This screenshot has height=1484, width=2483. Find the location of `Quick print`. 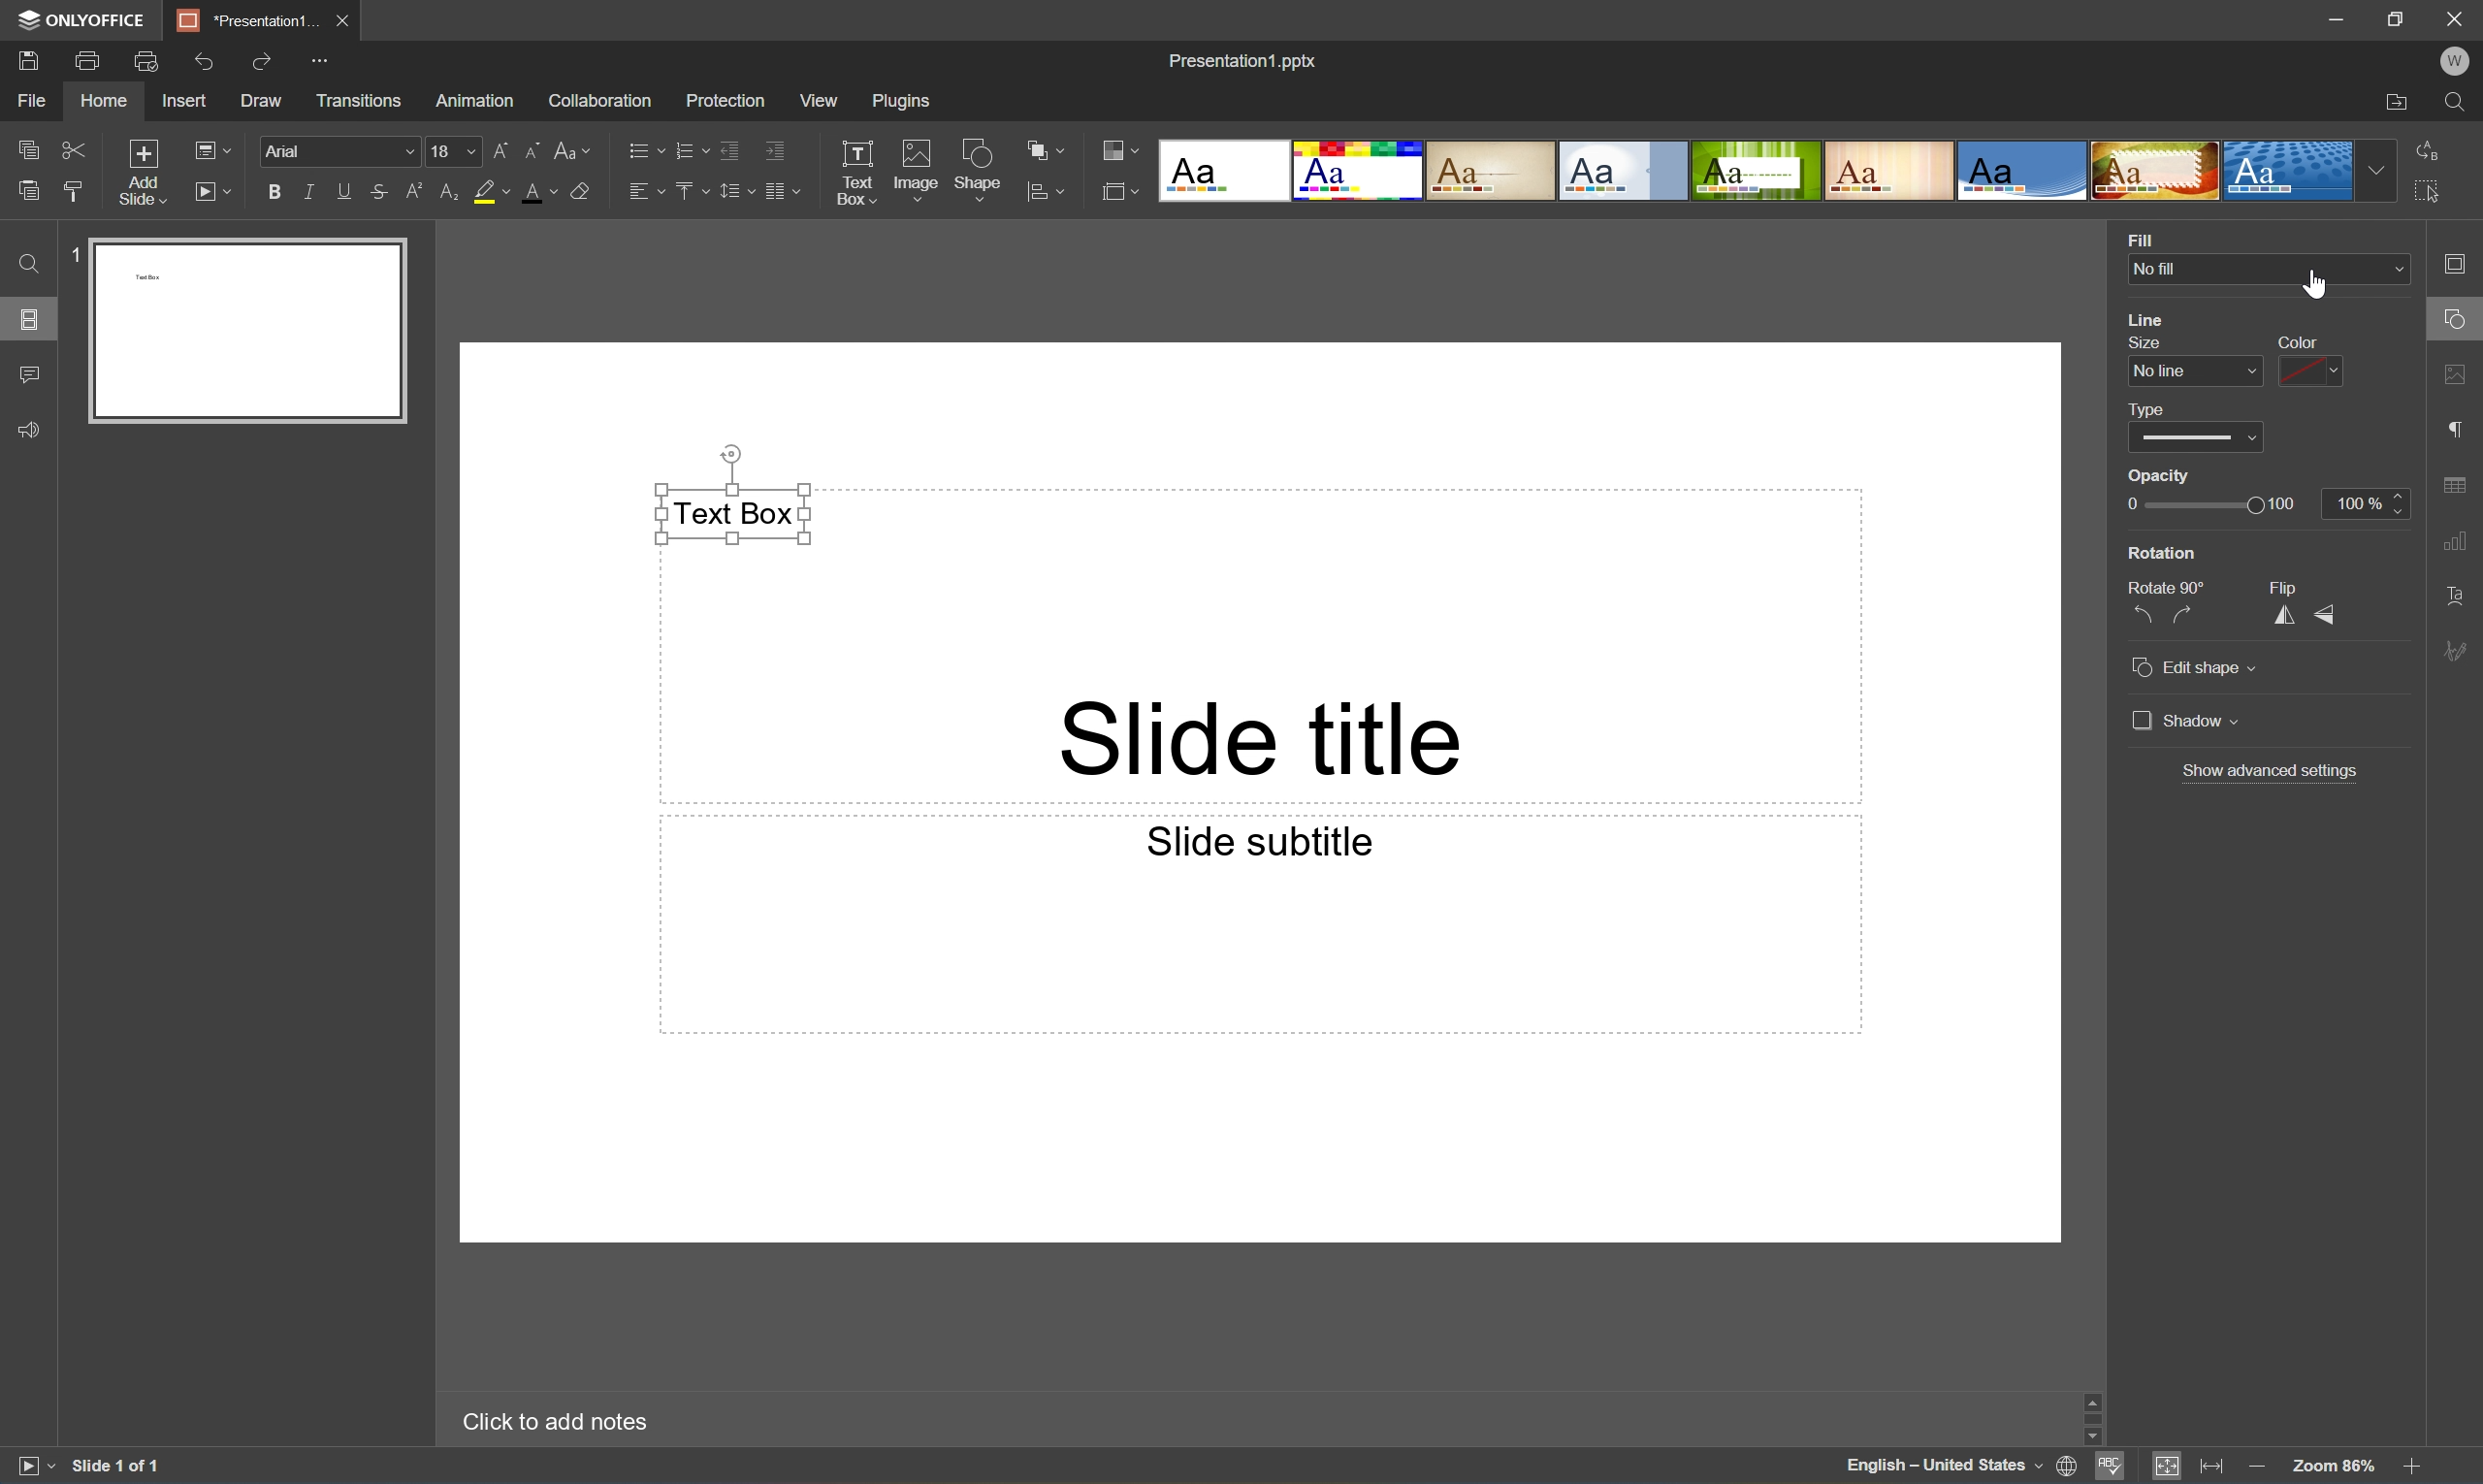

Quick print is located at coordinates (143, 63).